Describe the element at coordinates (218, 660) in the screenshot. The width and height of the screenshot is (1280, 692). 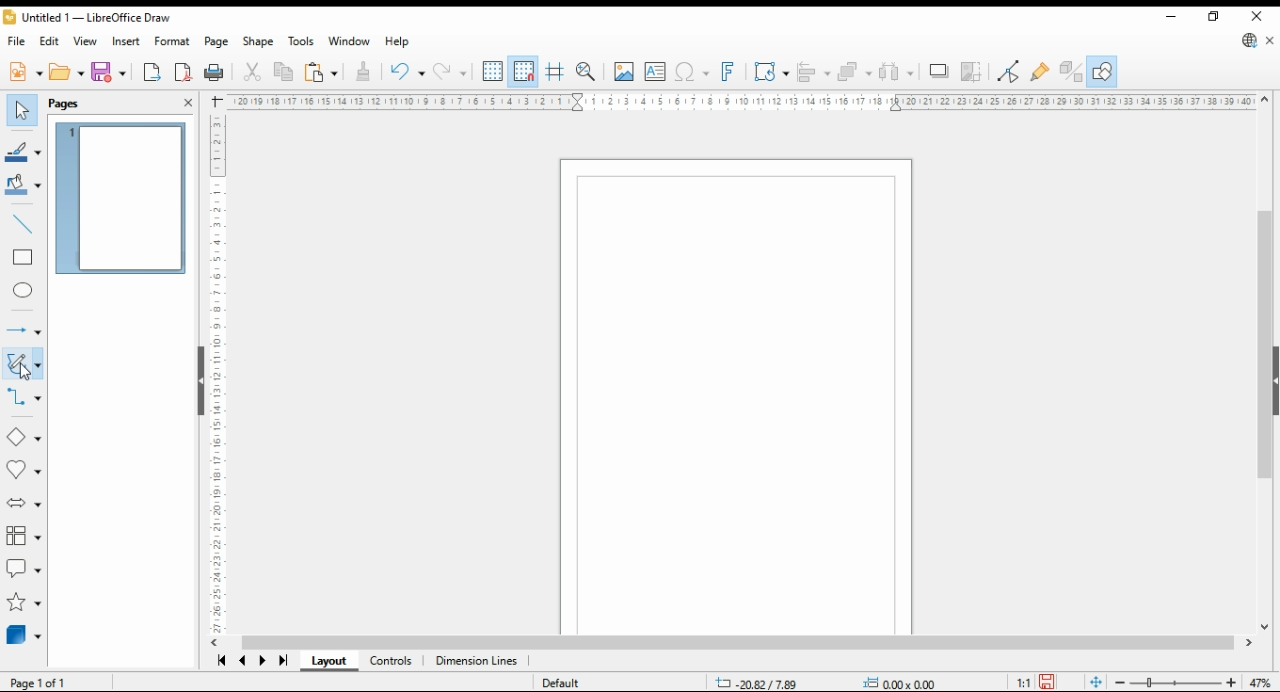
I see `first page` at that location.